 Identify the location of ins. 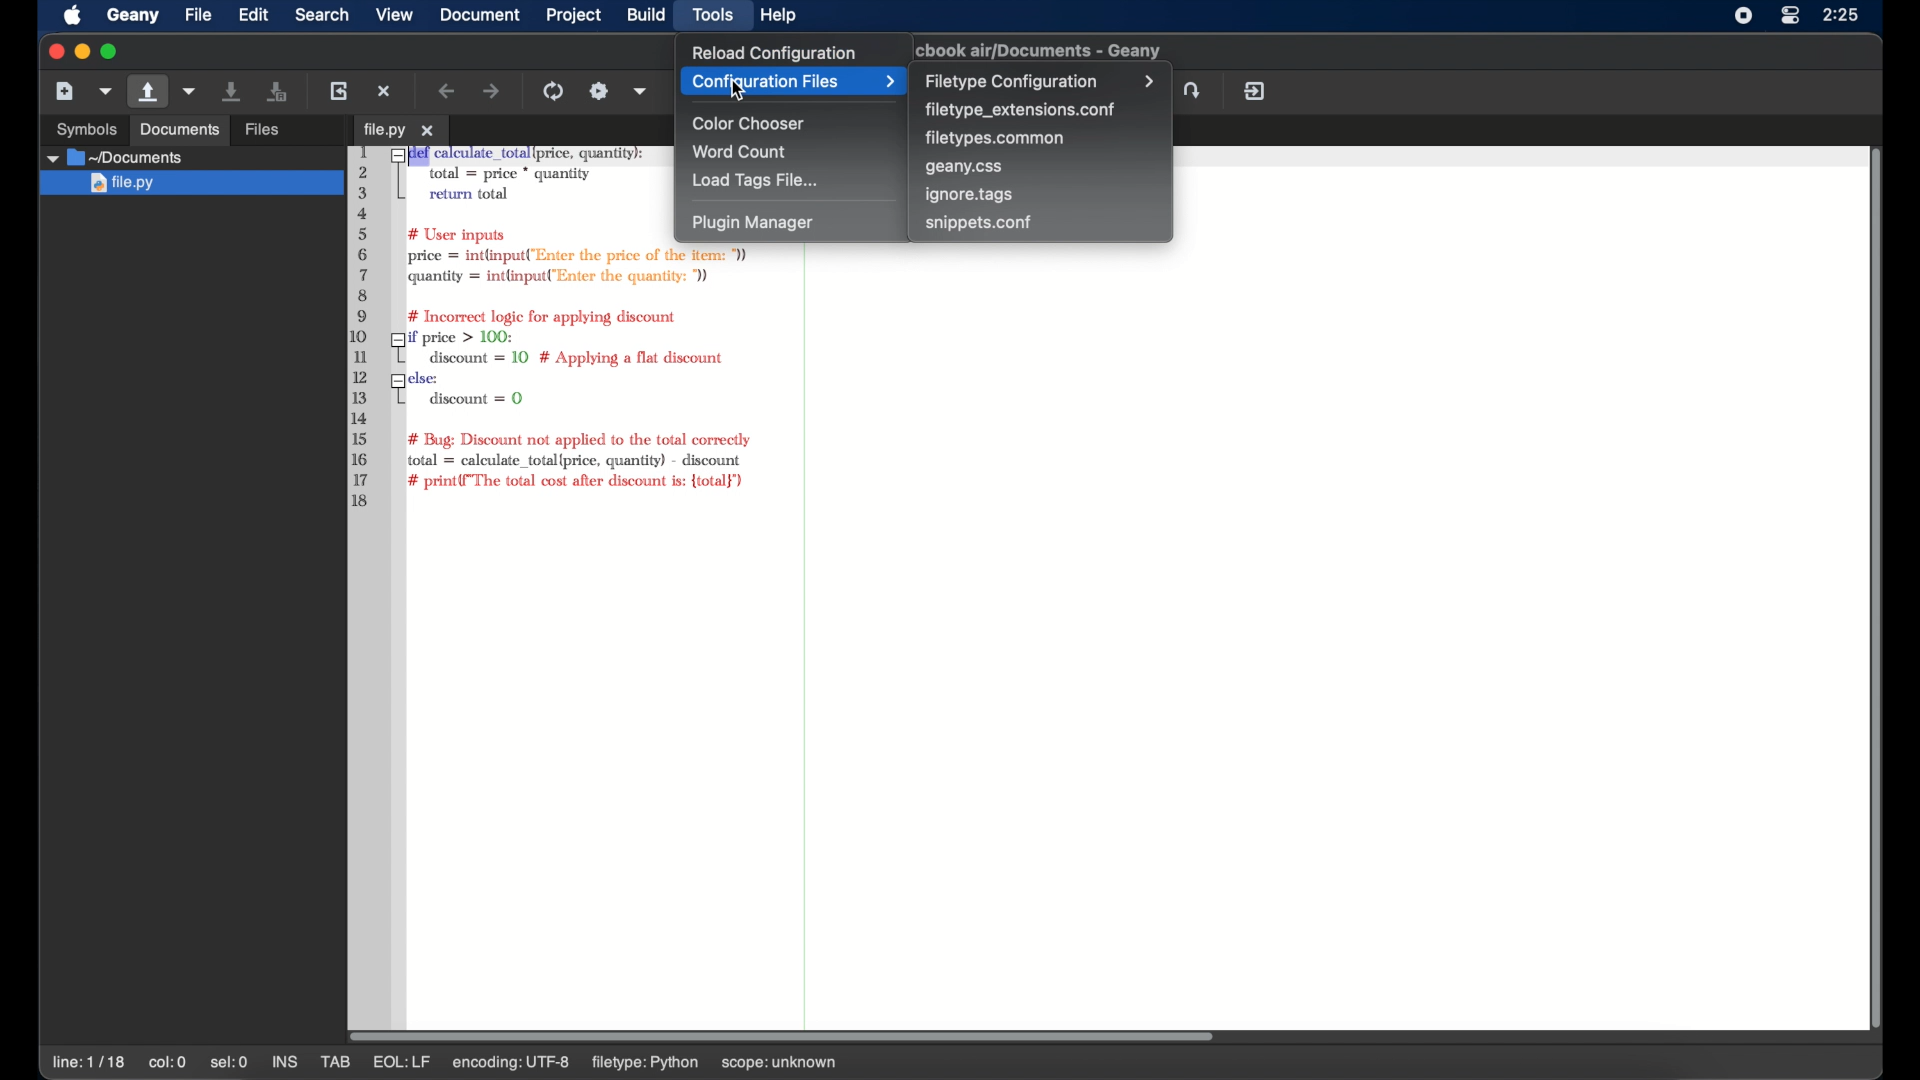
(286, 1062).